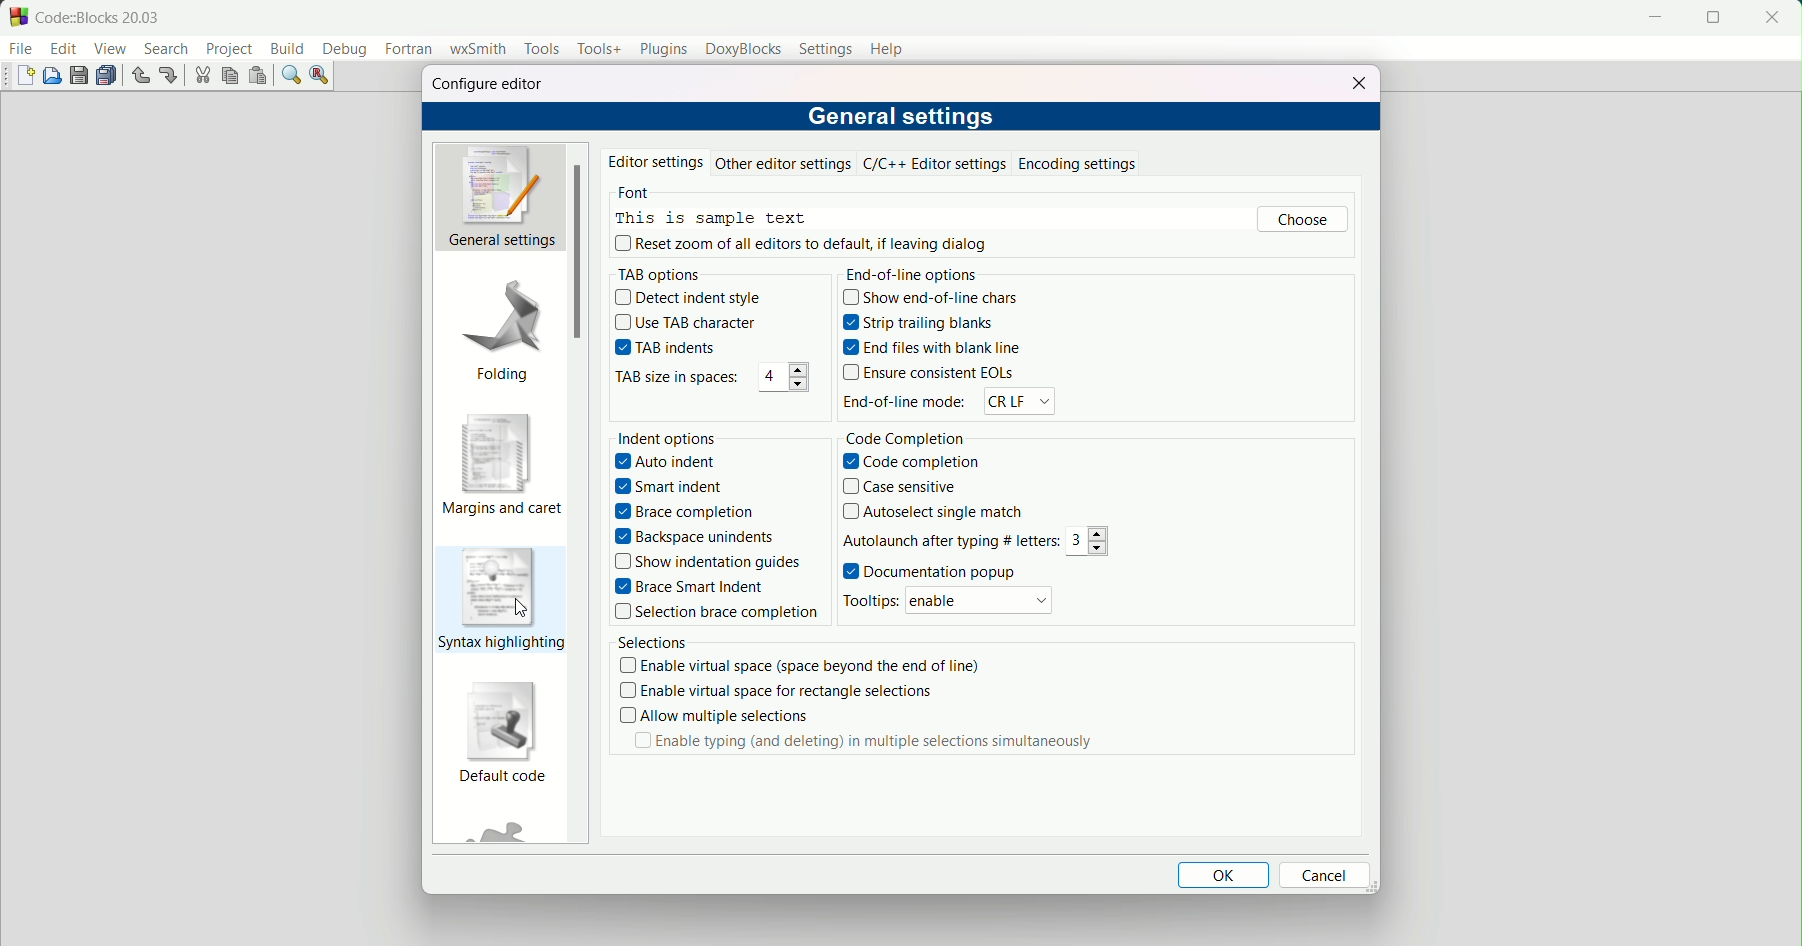 Image resolution: width=1802 pixels, height=946 pixels. What do you see at coordinates (978, 599) in the screenshot?
I see `enable` at bounding box center [978, 599].